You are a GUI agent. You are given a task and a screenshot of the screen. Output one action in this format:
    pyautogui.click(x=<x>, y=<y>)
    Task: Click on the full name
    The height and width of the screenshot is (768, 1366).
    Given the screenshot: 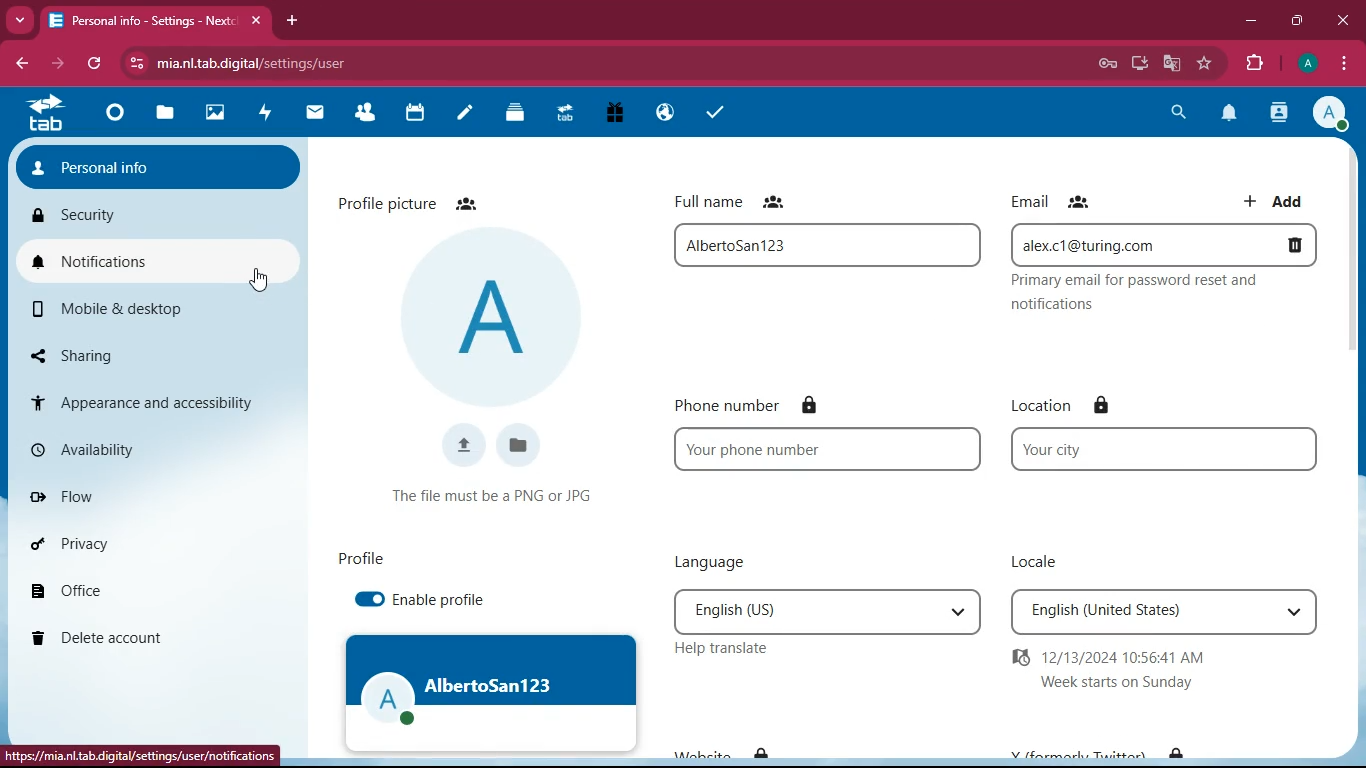 What is the action you would take?
    pyautogui.click(x=709, y=202)
    